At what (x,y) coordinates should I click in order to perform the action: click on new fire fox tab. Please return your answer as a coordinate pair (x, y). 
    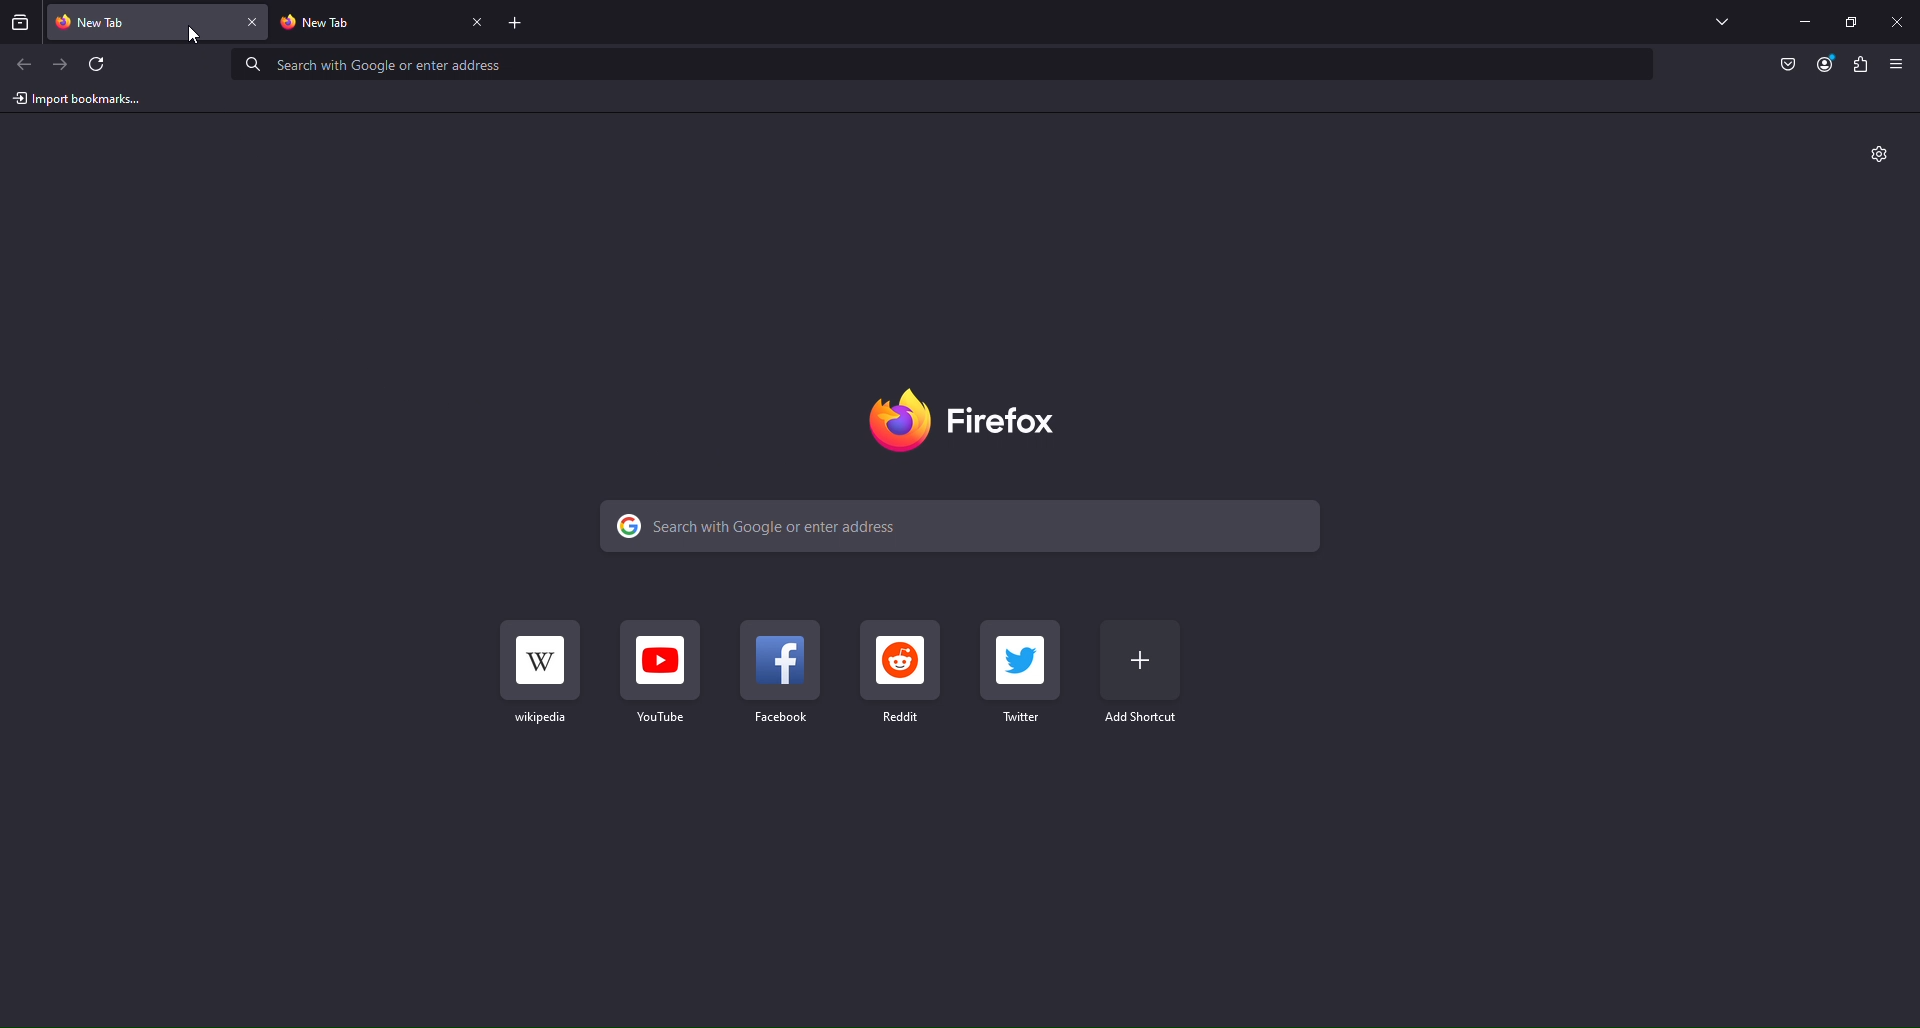
    Looking at the image, I should click on (368, 22).